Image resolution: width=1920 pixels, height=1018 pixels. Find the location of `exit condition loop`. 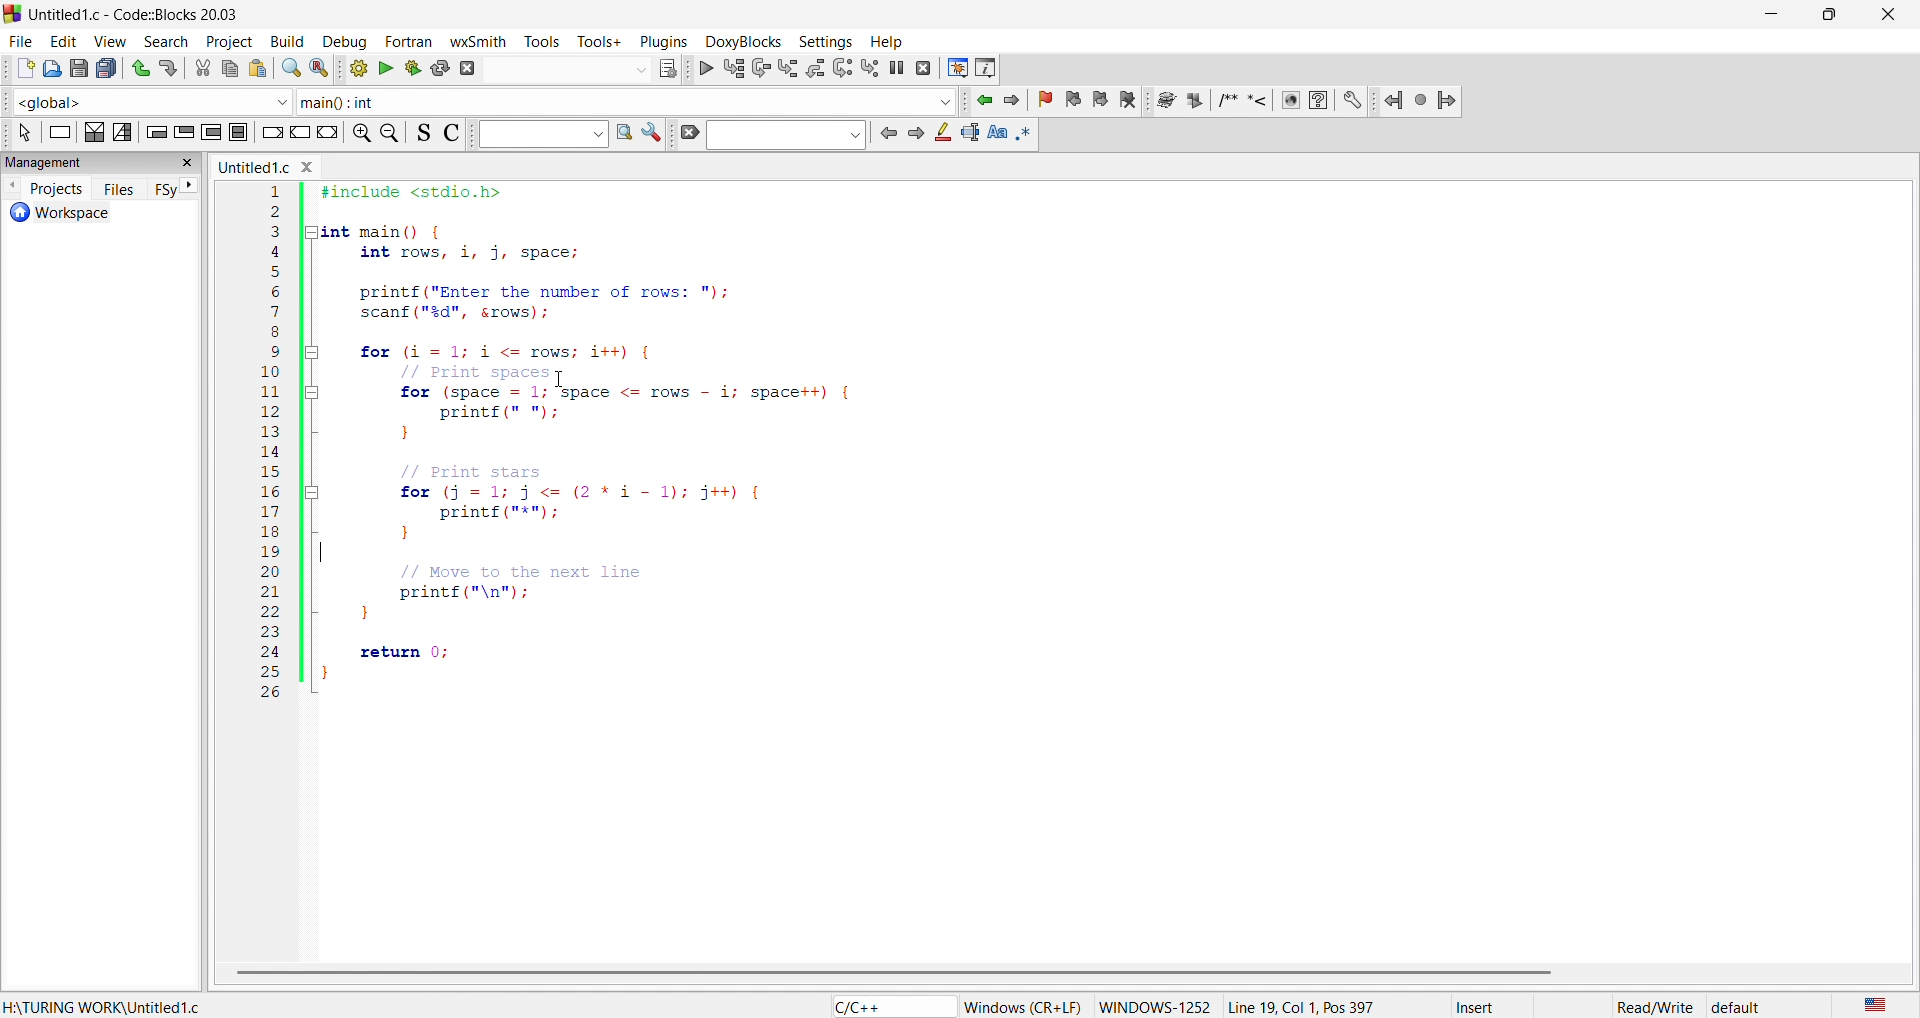

exit condition loop is located at coordinates (184, 130).